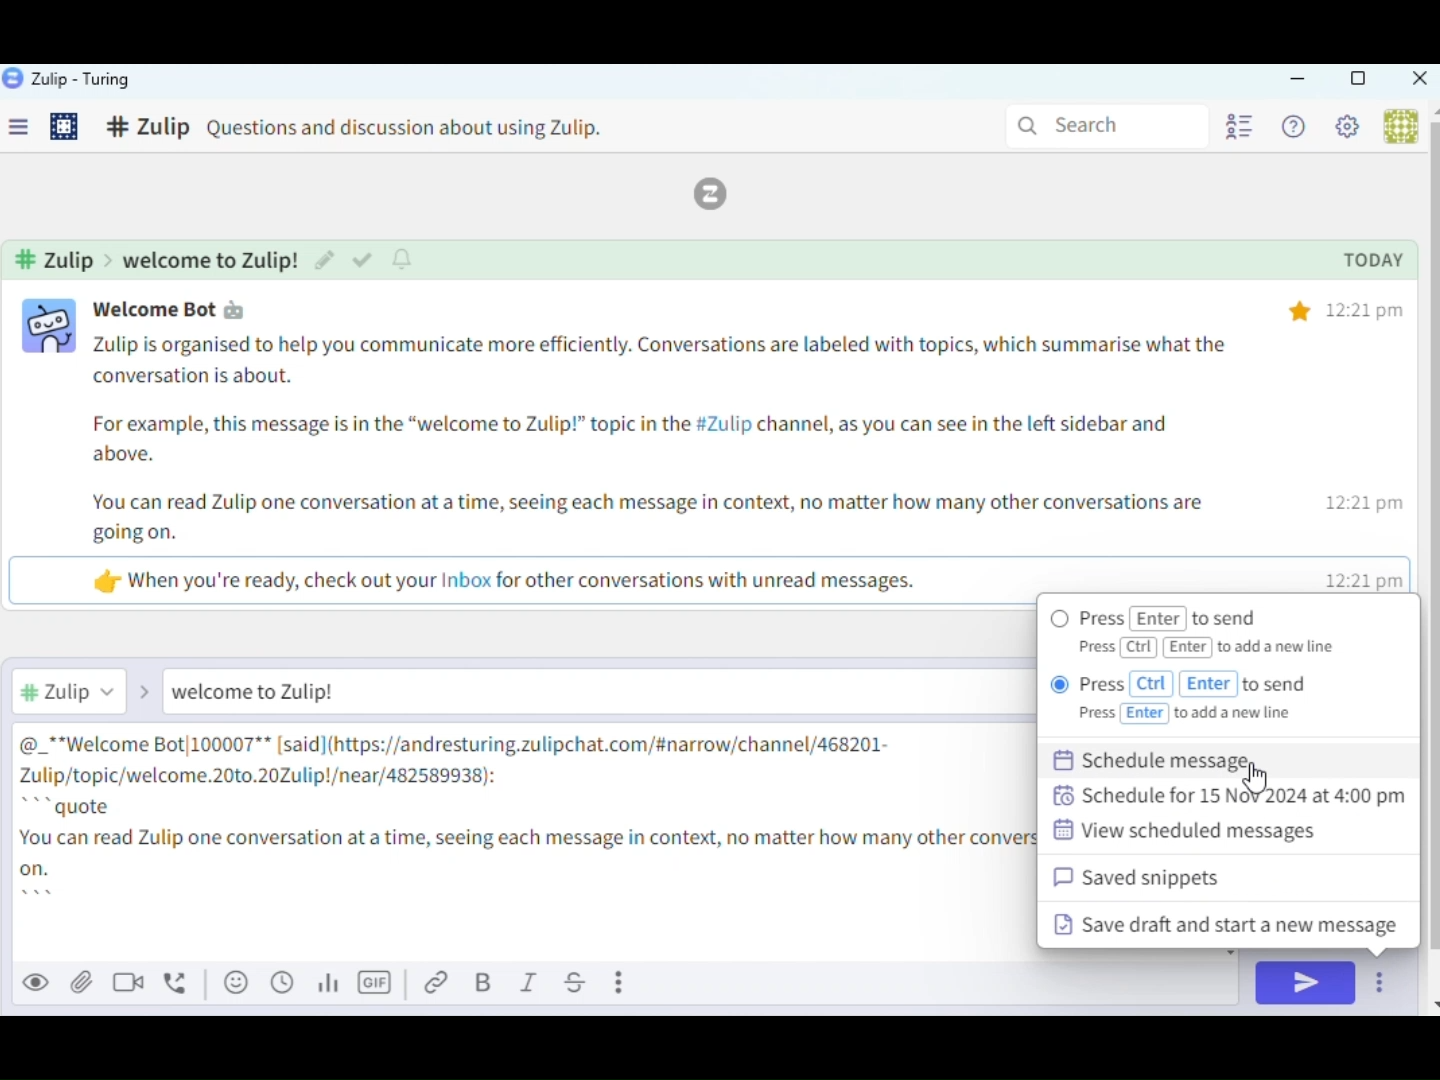 The height and width of the screenshot is (1080, 1440). I want to click on More, so click(623, 981).